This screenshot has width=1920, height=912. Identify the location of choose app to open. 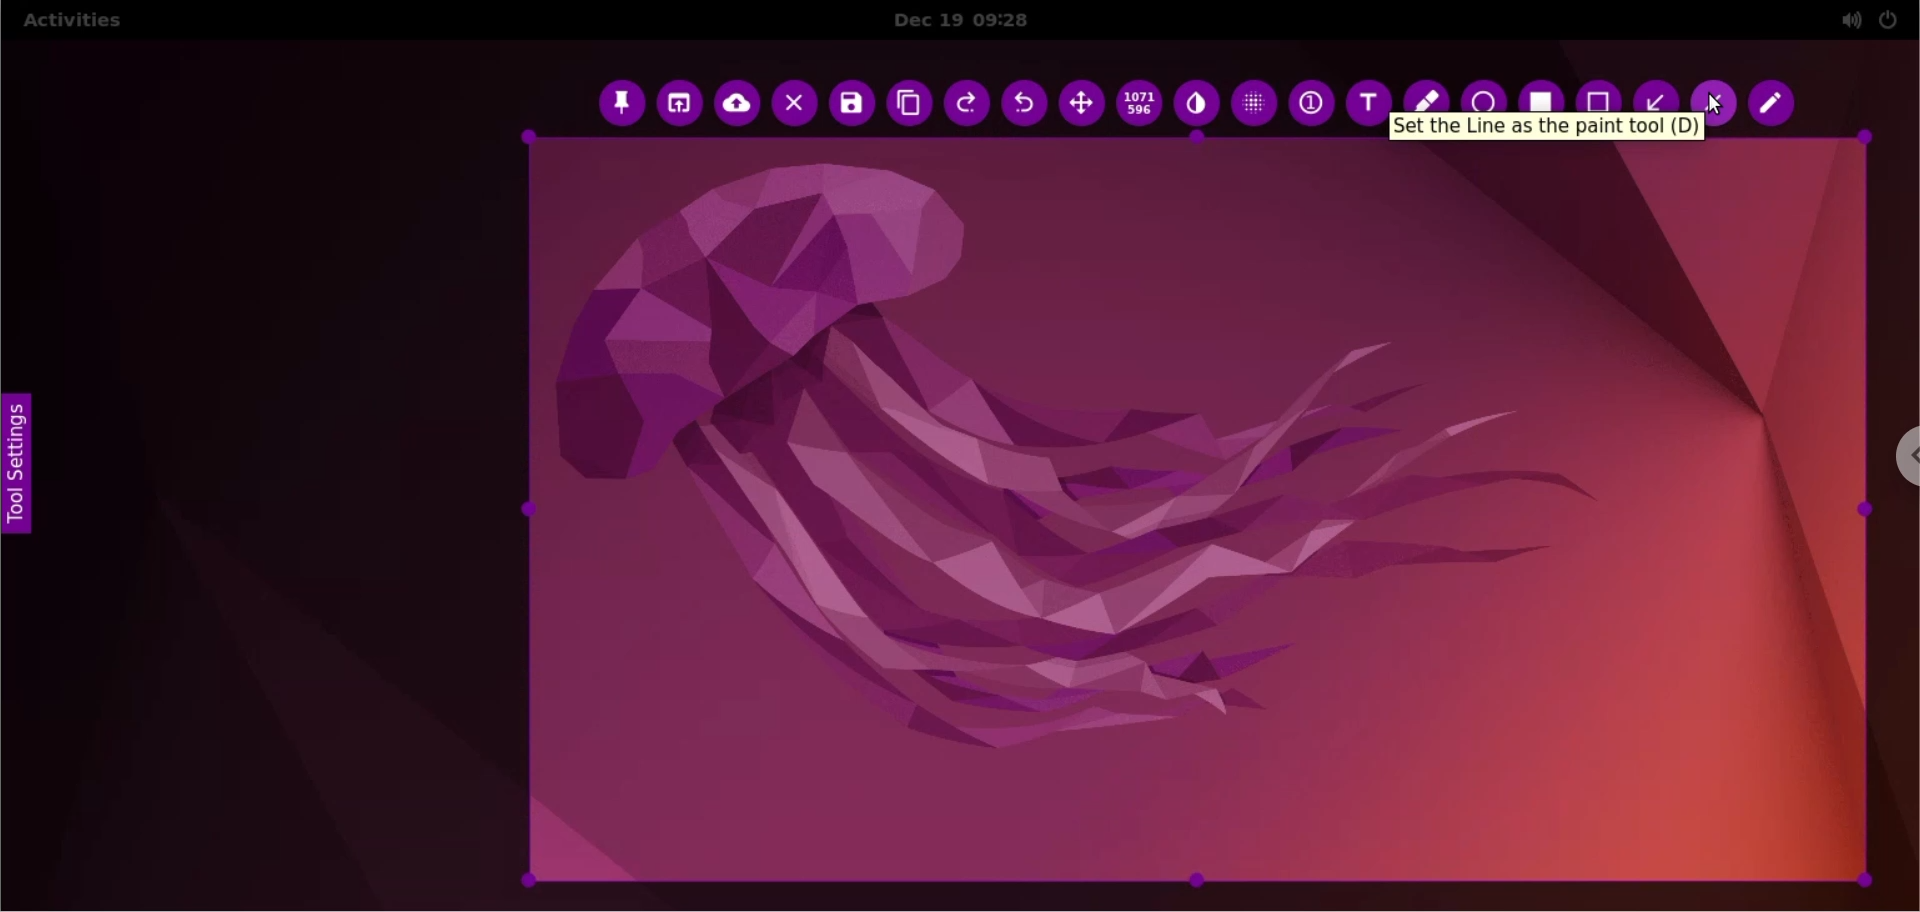
(682, 104).